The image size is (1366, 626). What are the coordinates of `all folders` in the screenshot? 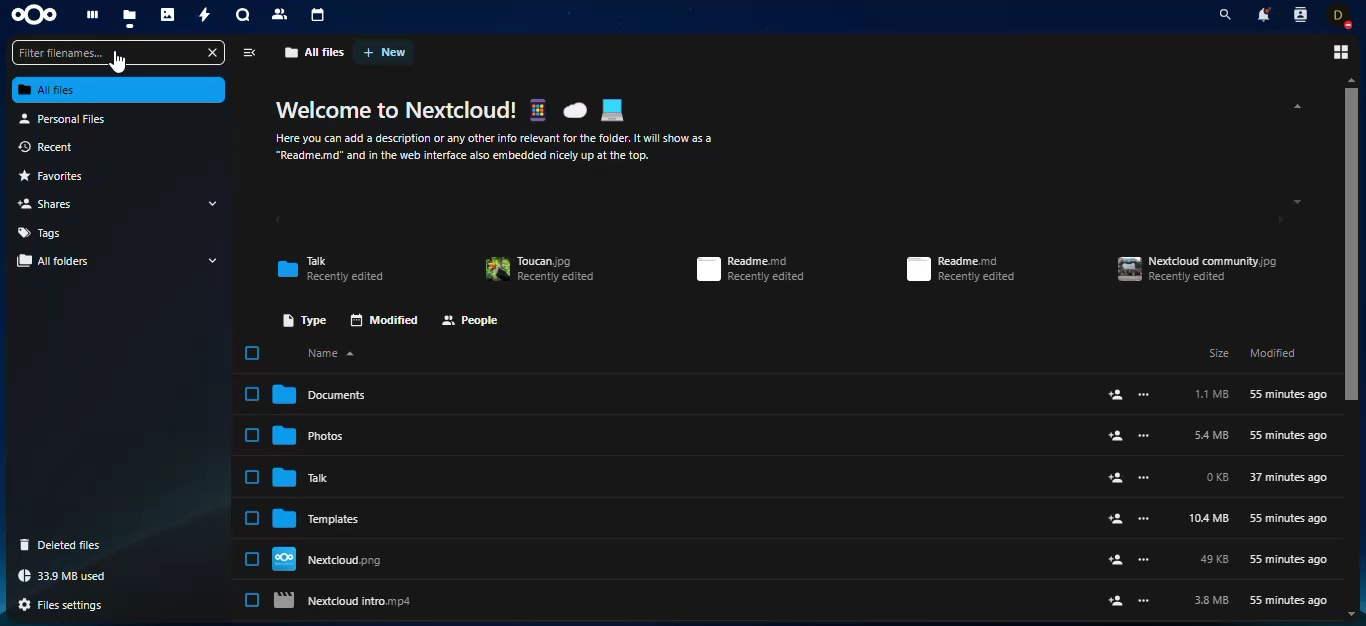 It's located at (59, 261).